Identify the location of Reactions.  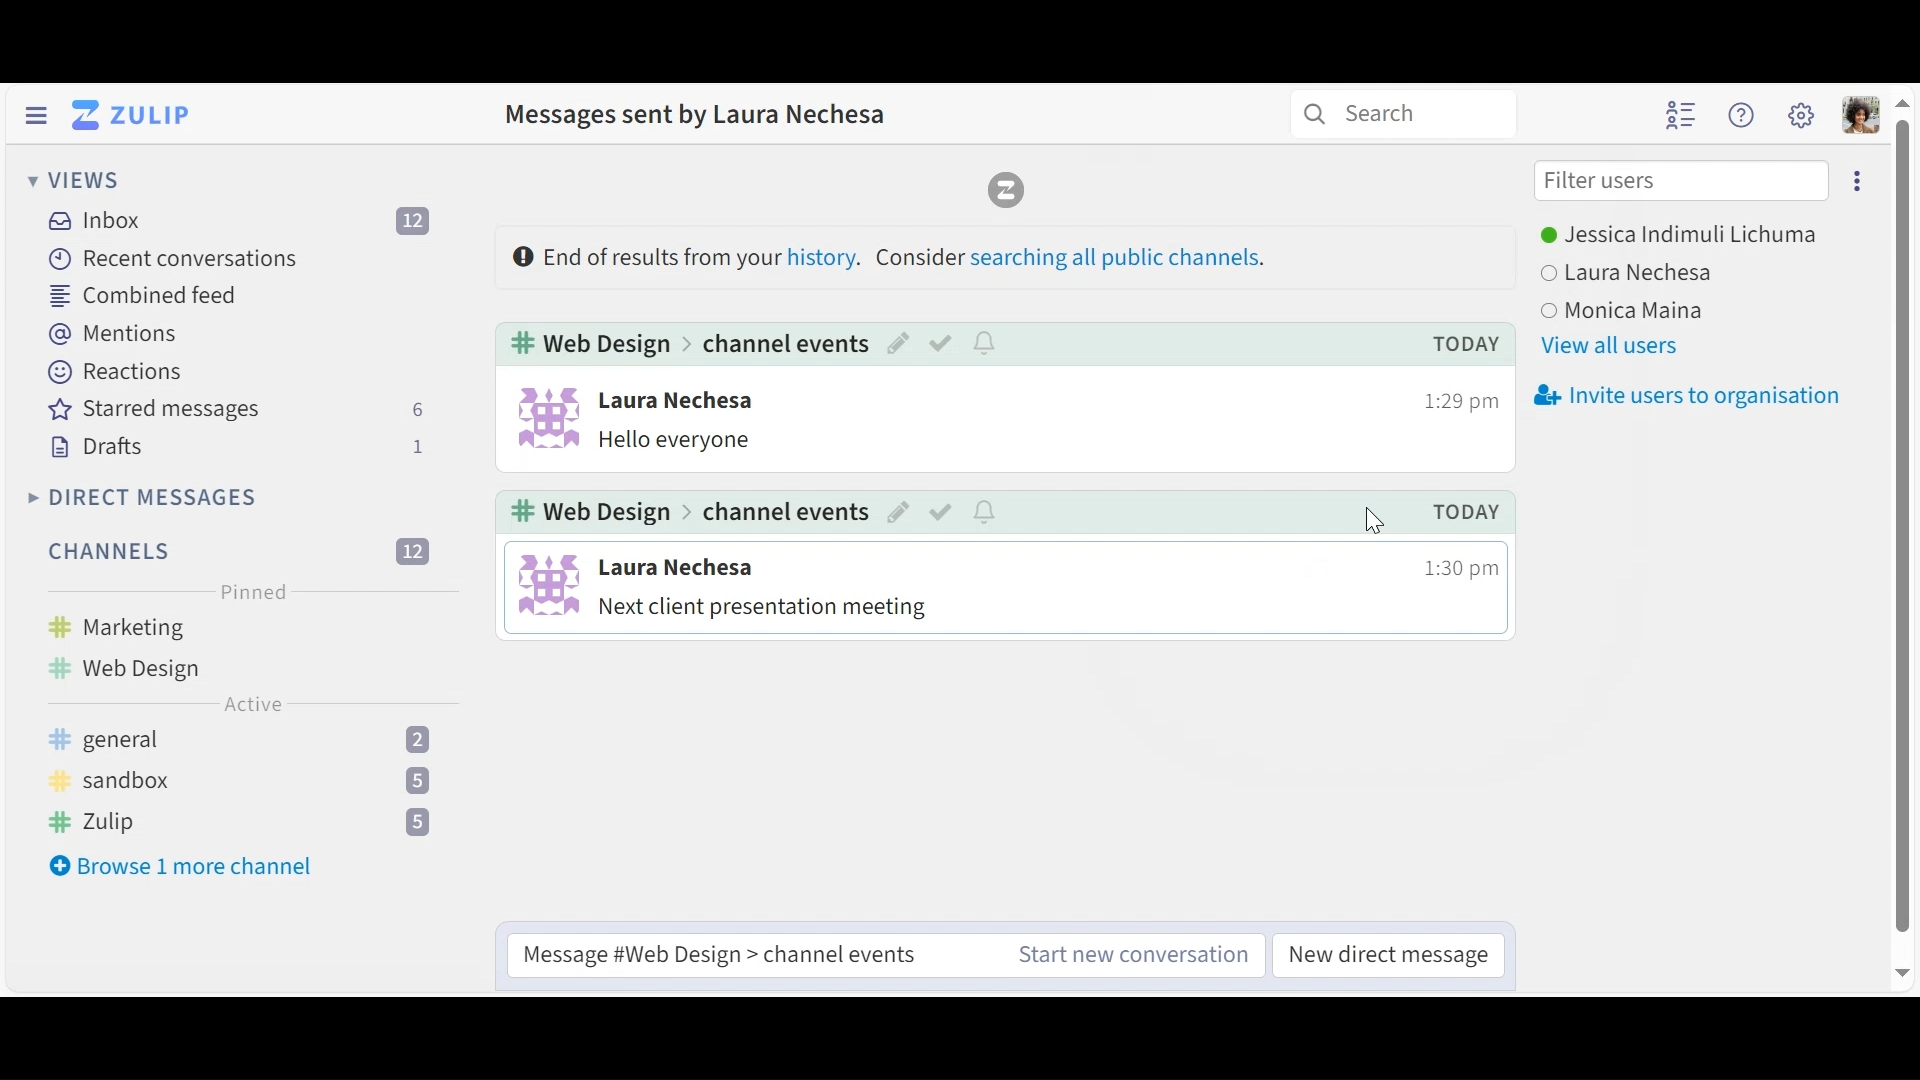
(118, 371).